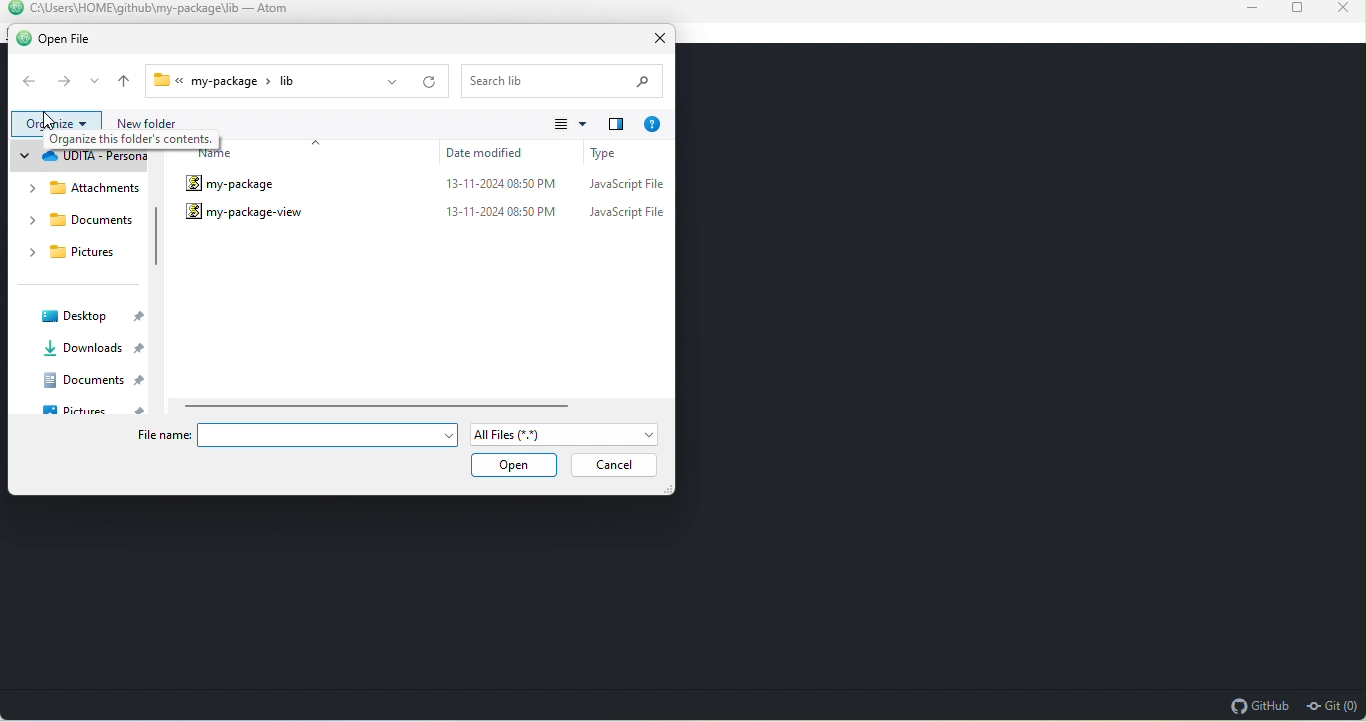 The height and width of the screenshot is (722, 1366). What do you see at coordinates (164, 438) in the screenshot?
I see `file name` at bounding box center [164, 438].